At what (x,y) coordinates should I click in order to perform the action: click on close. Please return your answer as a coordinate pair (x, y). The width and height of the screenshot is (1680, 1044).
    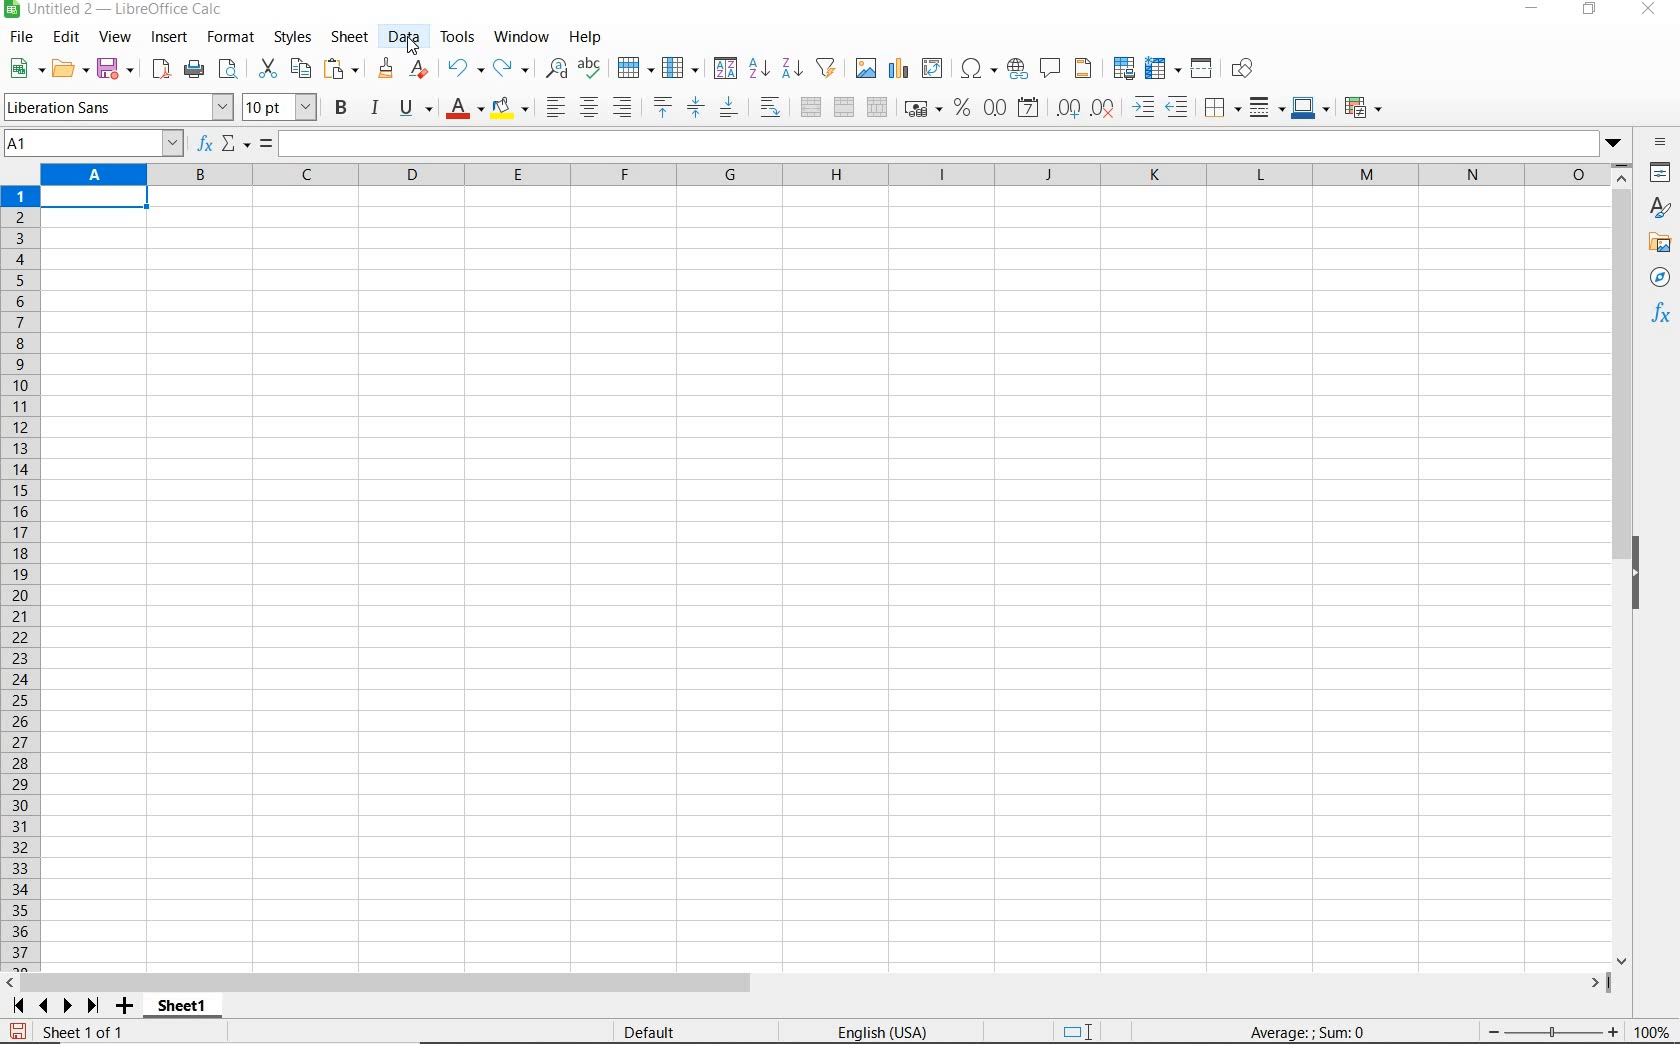
    Looking at the image, I should click on (1647, 10).